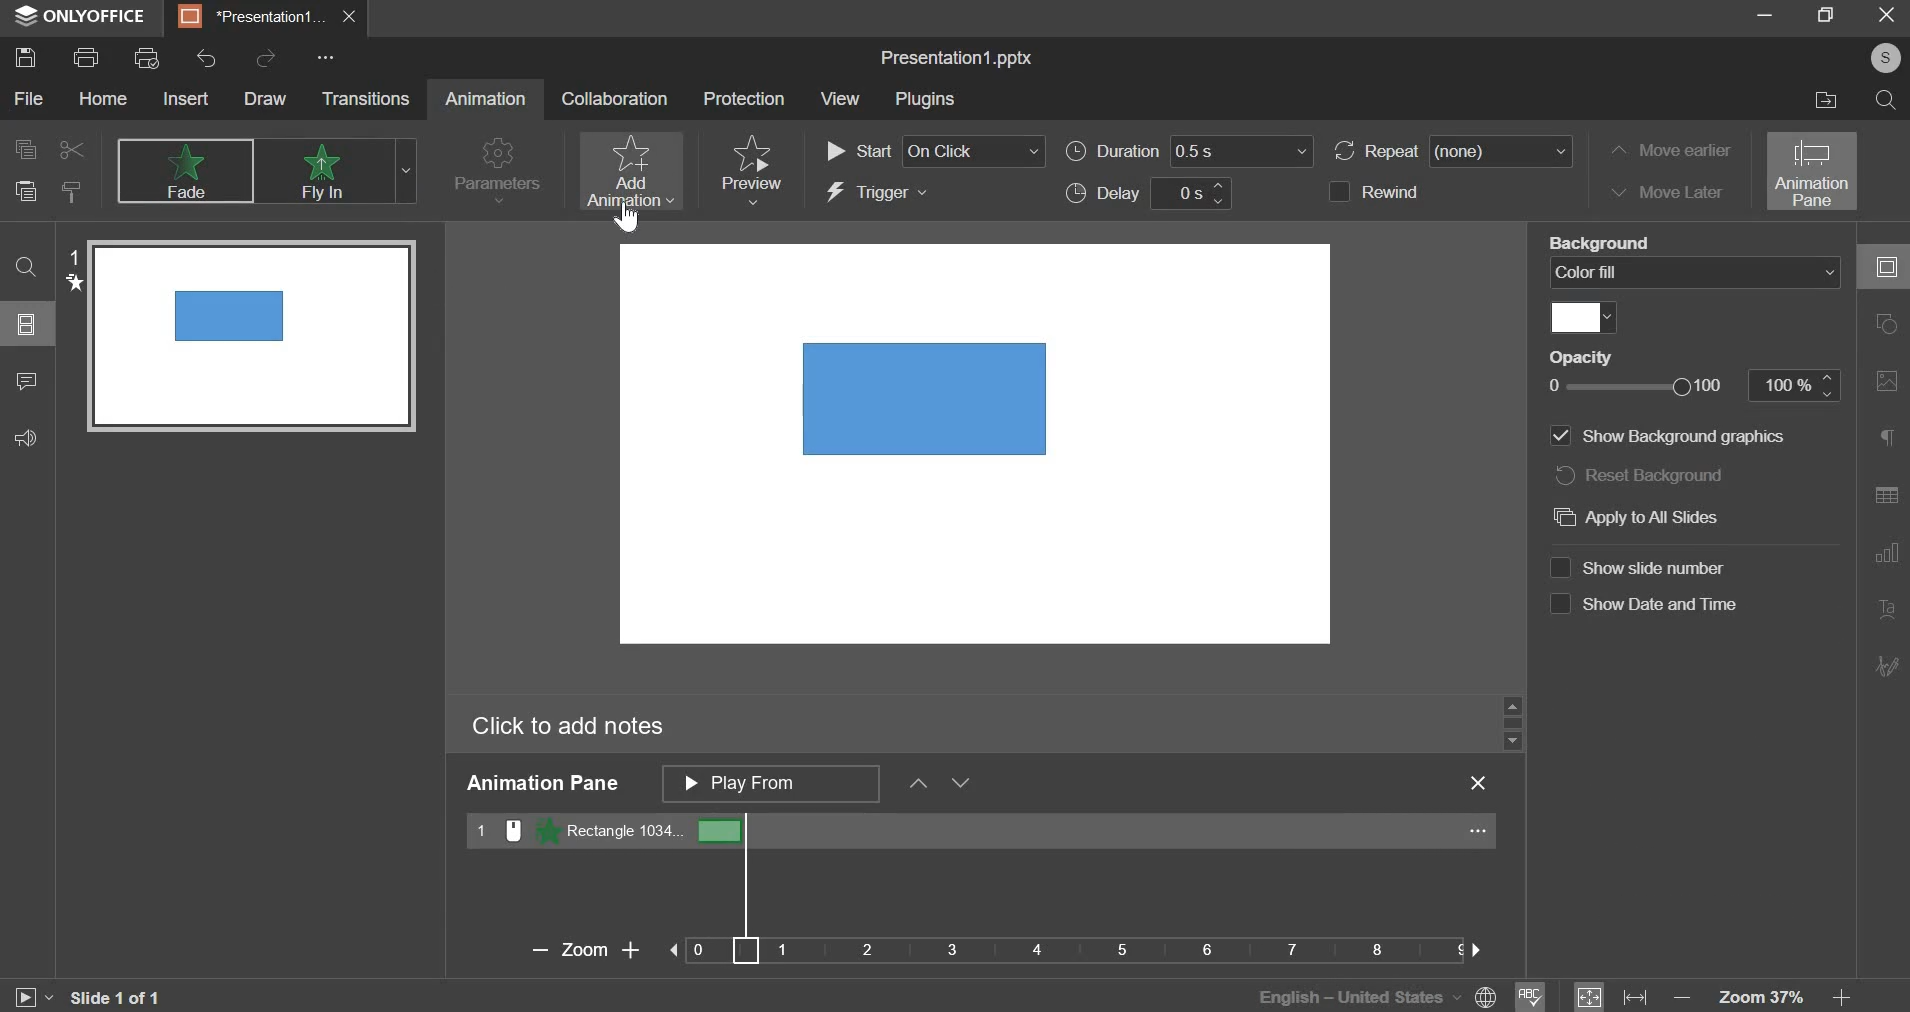  I want to click on redo, so click(265, 59).